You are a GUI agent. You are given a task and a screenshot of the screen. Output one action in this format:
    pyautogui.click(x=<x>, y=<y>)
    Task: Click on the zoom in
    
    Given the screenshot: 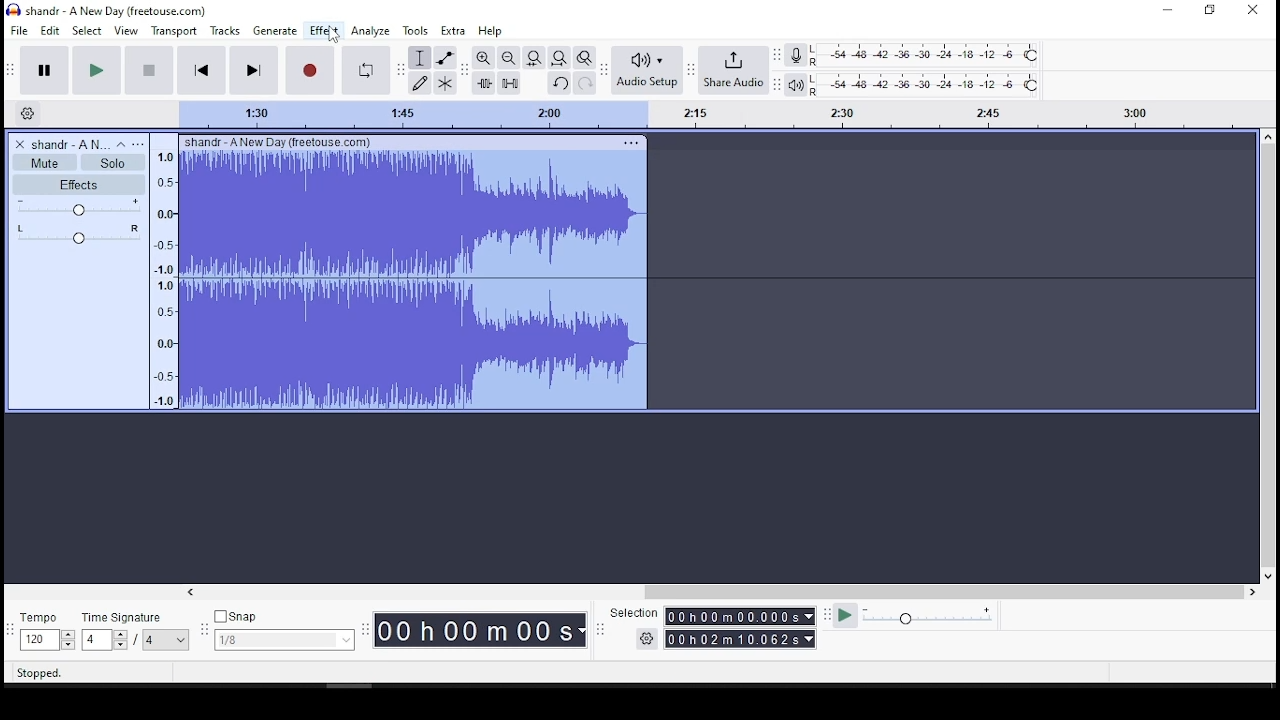 What is the action you would take?
    pyautogui.click(x=508, y=57)
    